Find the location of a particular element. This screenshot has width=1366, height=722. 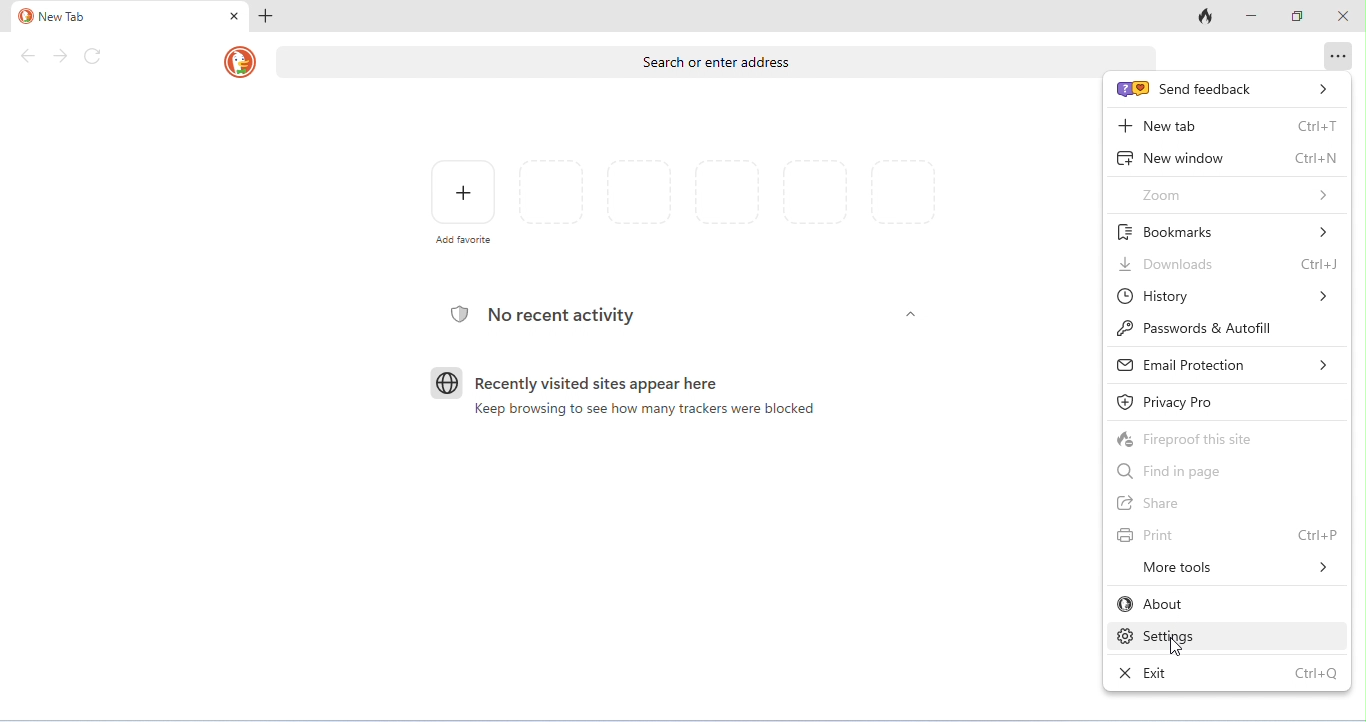

recently visited sites appear here is located at coordinates (577, 382).